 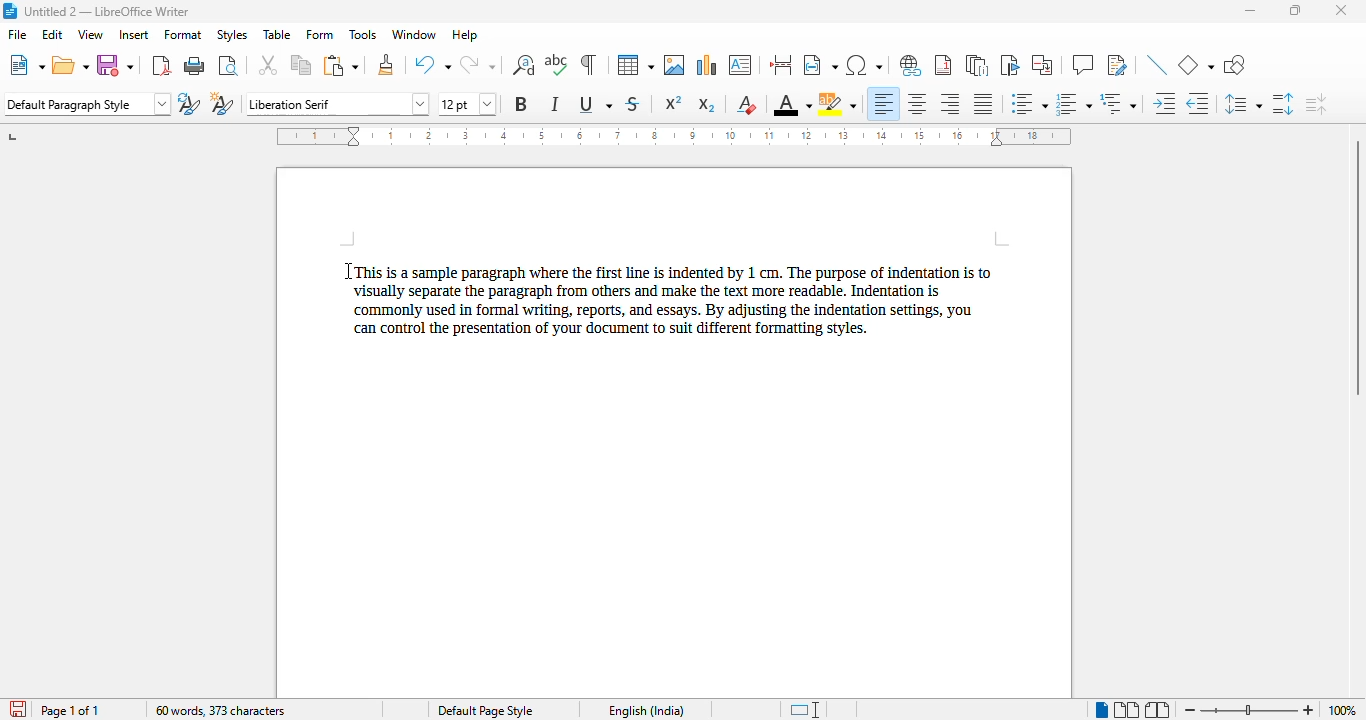 What do you see at coordinates (277, 34) in the screenshot?
I see `table` at bounding box center [277, 34].